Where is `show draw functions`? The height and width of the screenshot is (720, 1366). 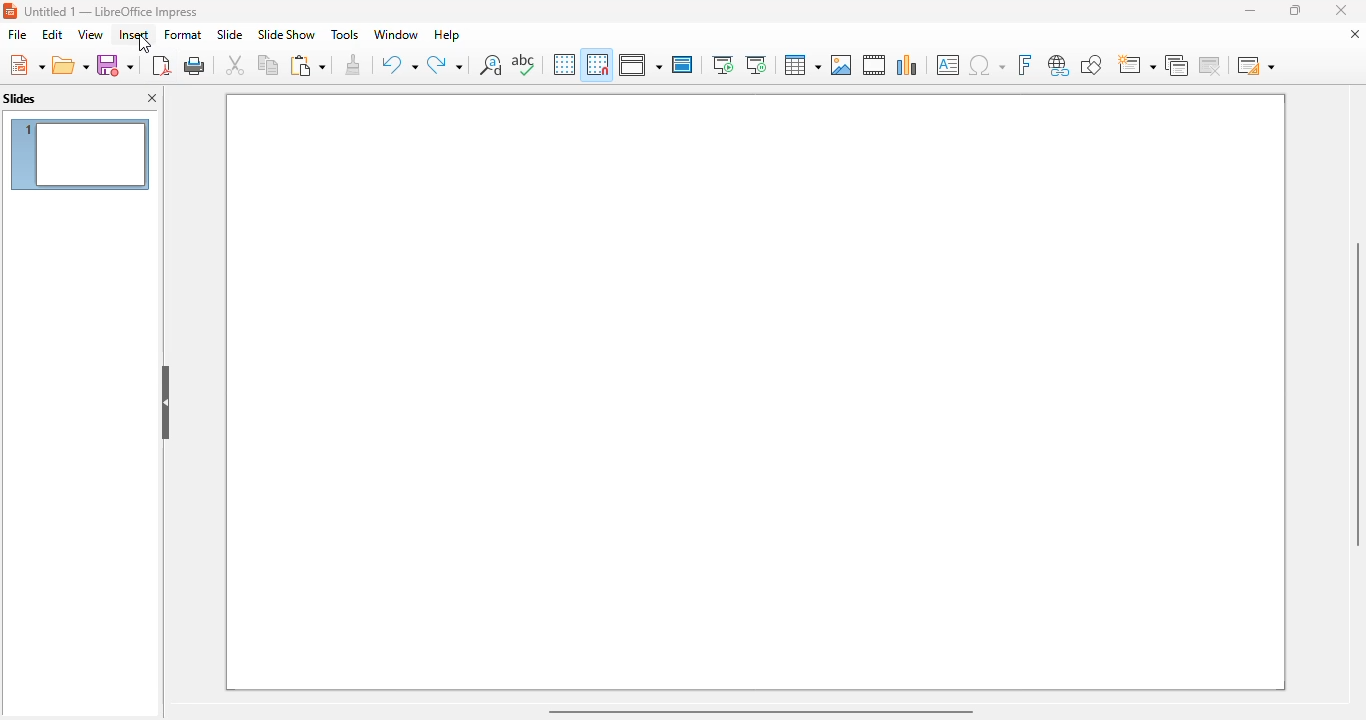 show draw functions is located at coordinates (1090, 64).